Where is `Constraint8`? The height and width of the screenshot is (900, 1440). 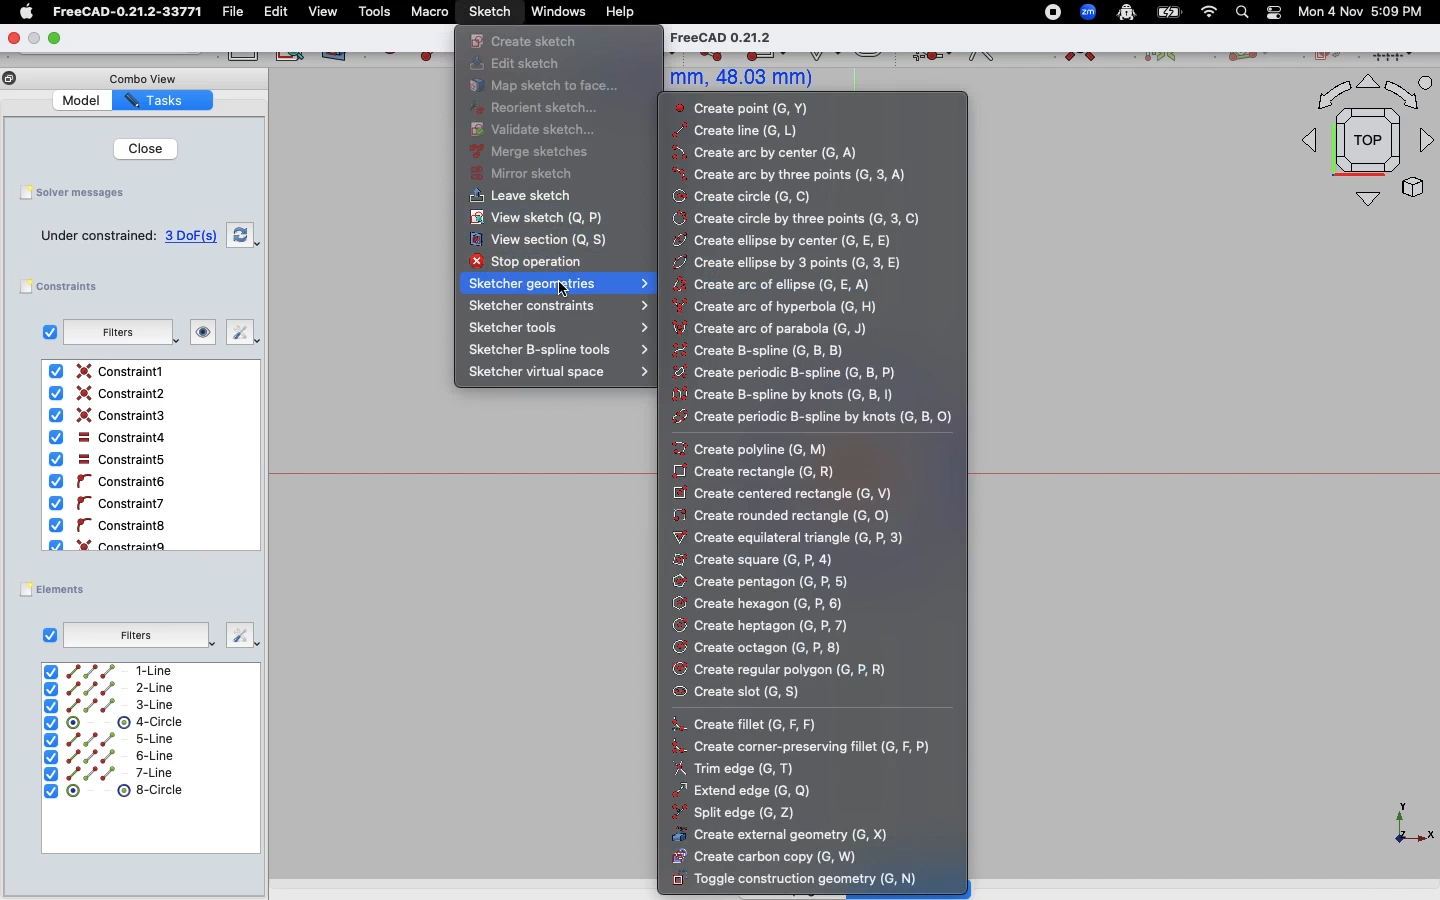
Constraint8 is located at coordinates (110, 526).